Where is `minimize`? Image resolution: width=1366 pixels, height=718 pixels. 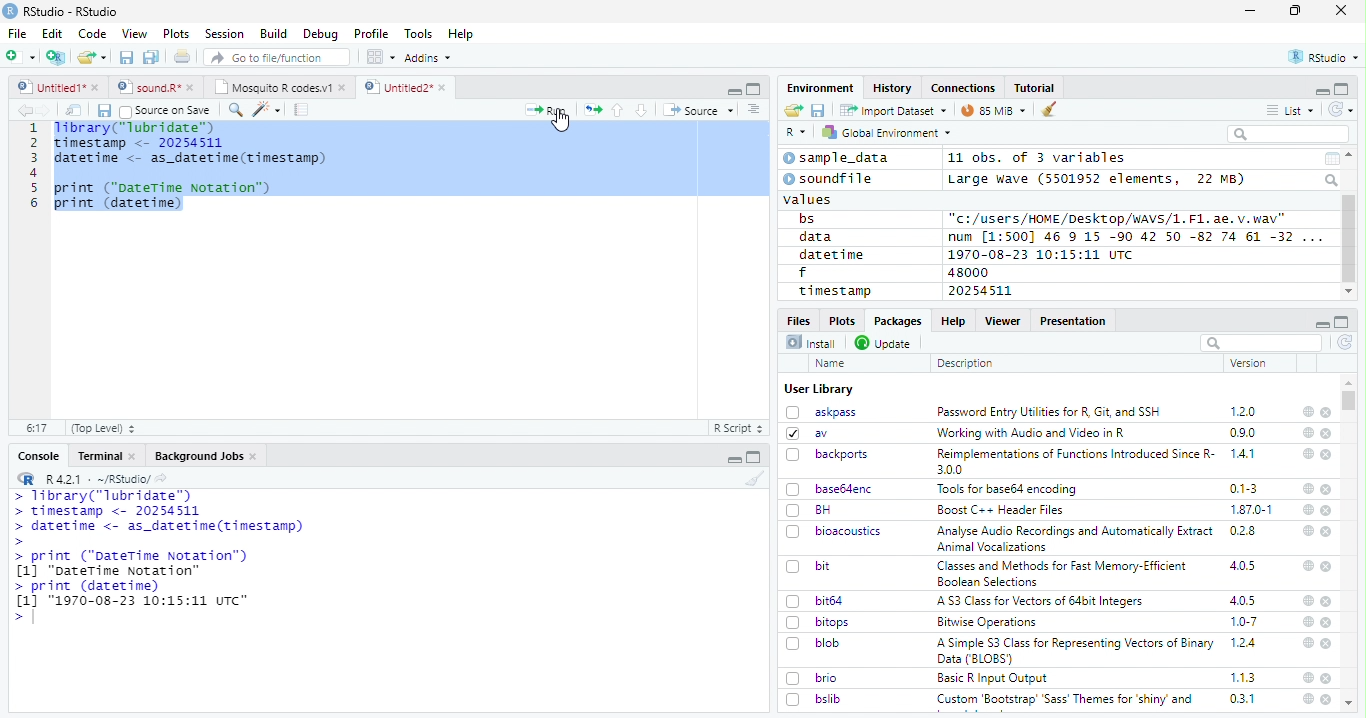
minimize is located at coordinates (1253, 11).